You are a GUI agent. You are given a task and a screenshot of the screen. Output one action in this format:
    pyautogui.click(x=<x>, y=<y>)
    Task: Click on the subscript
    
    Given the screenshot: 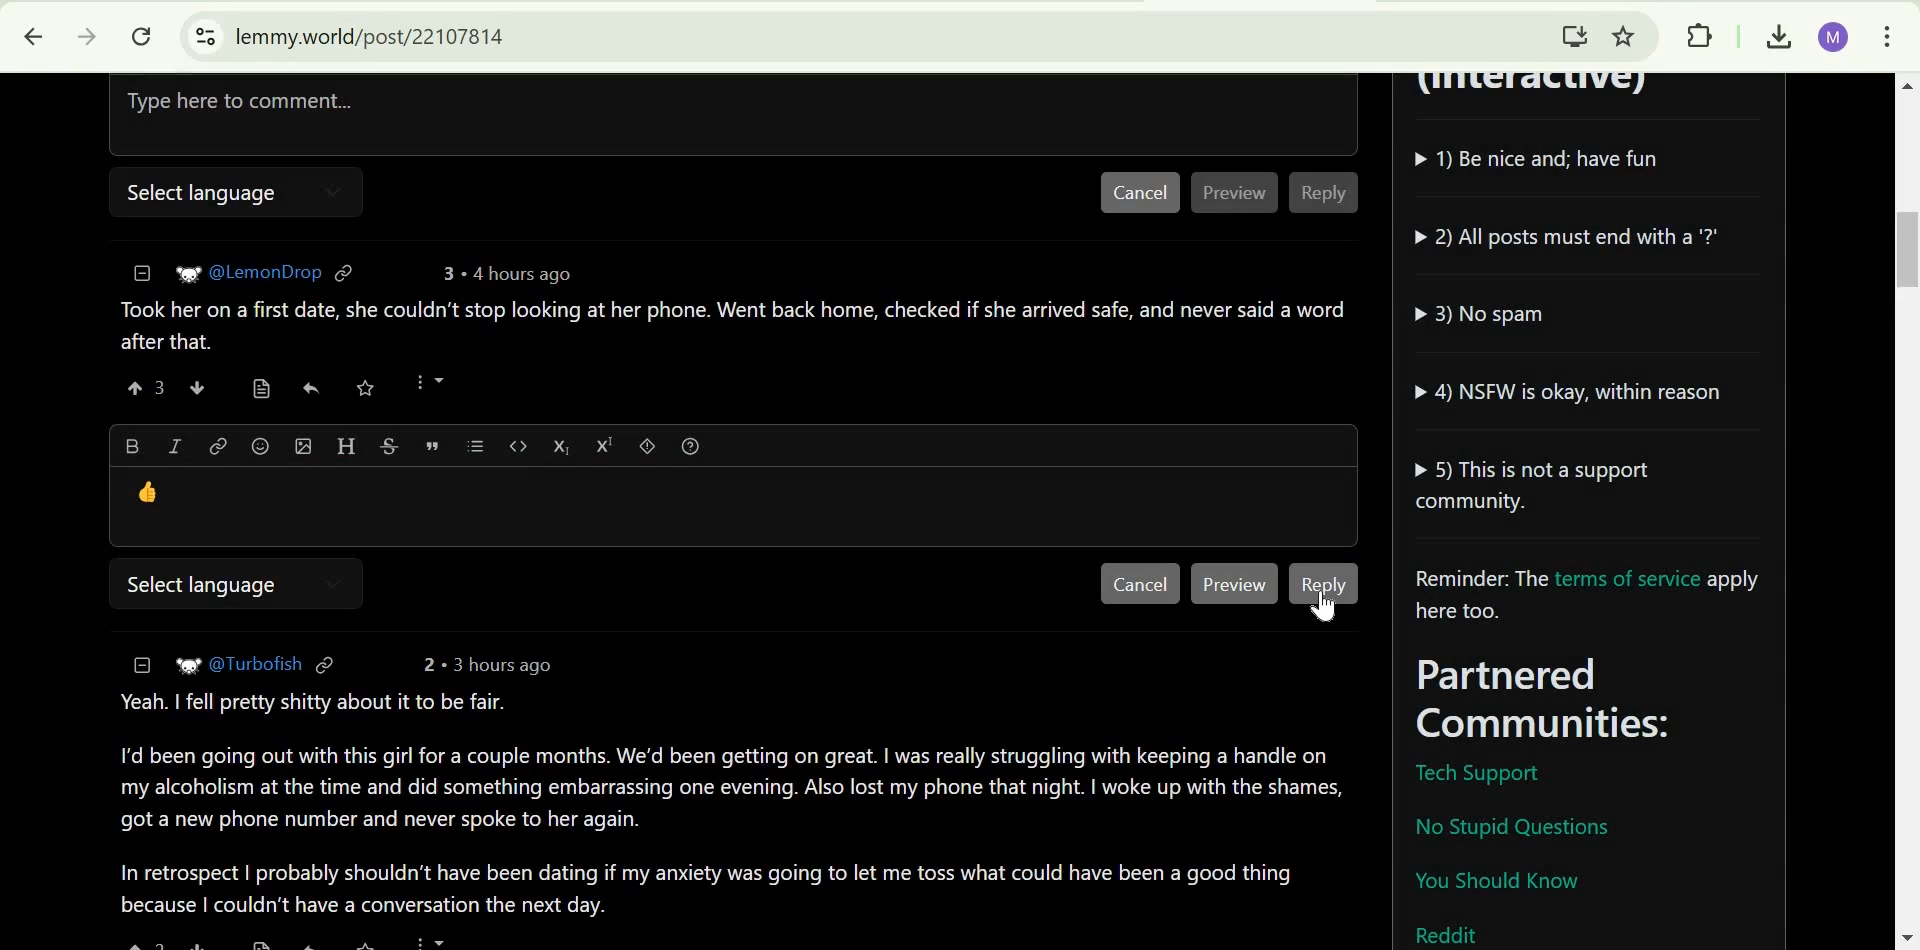 What is the action you would take?
    pyautogui.click(x=558, y=445)
    